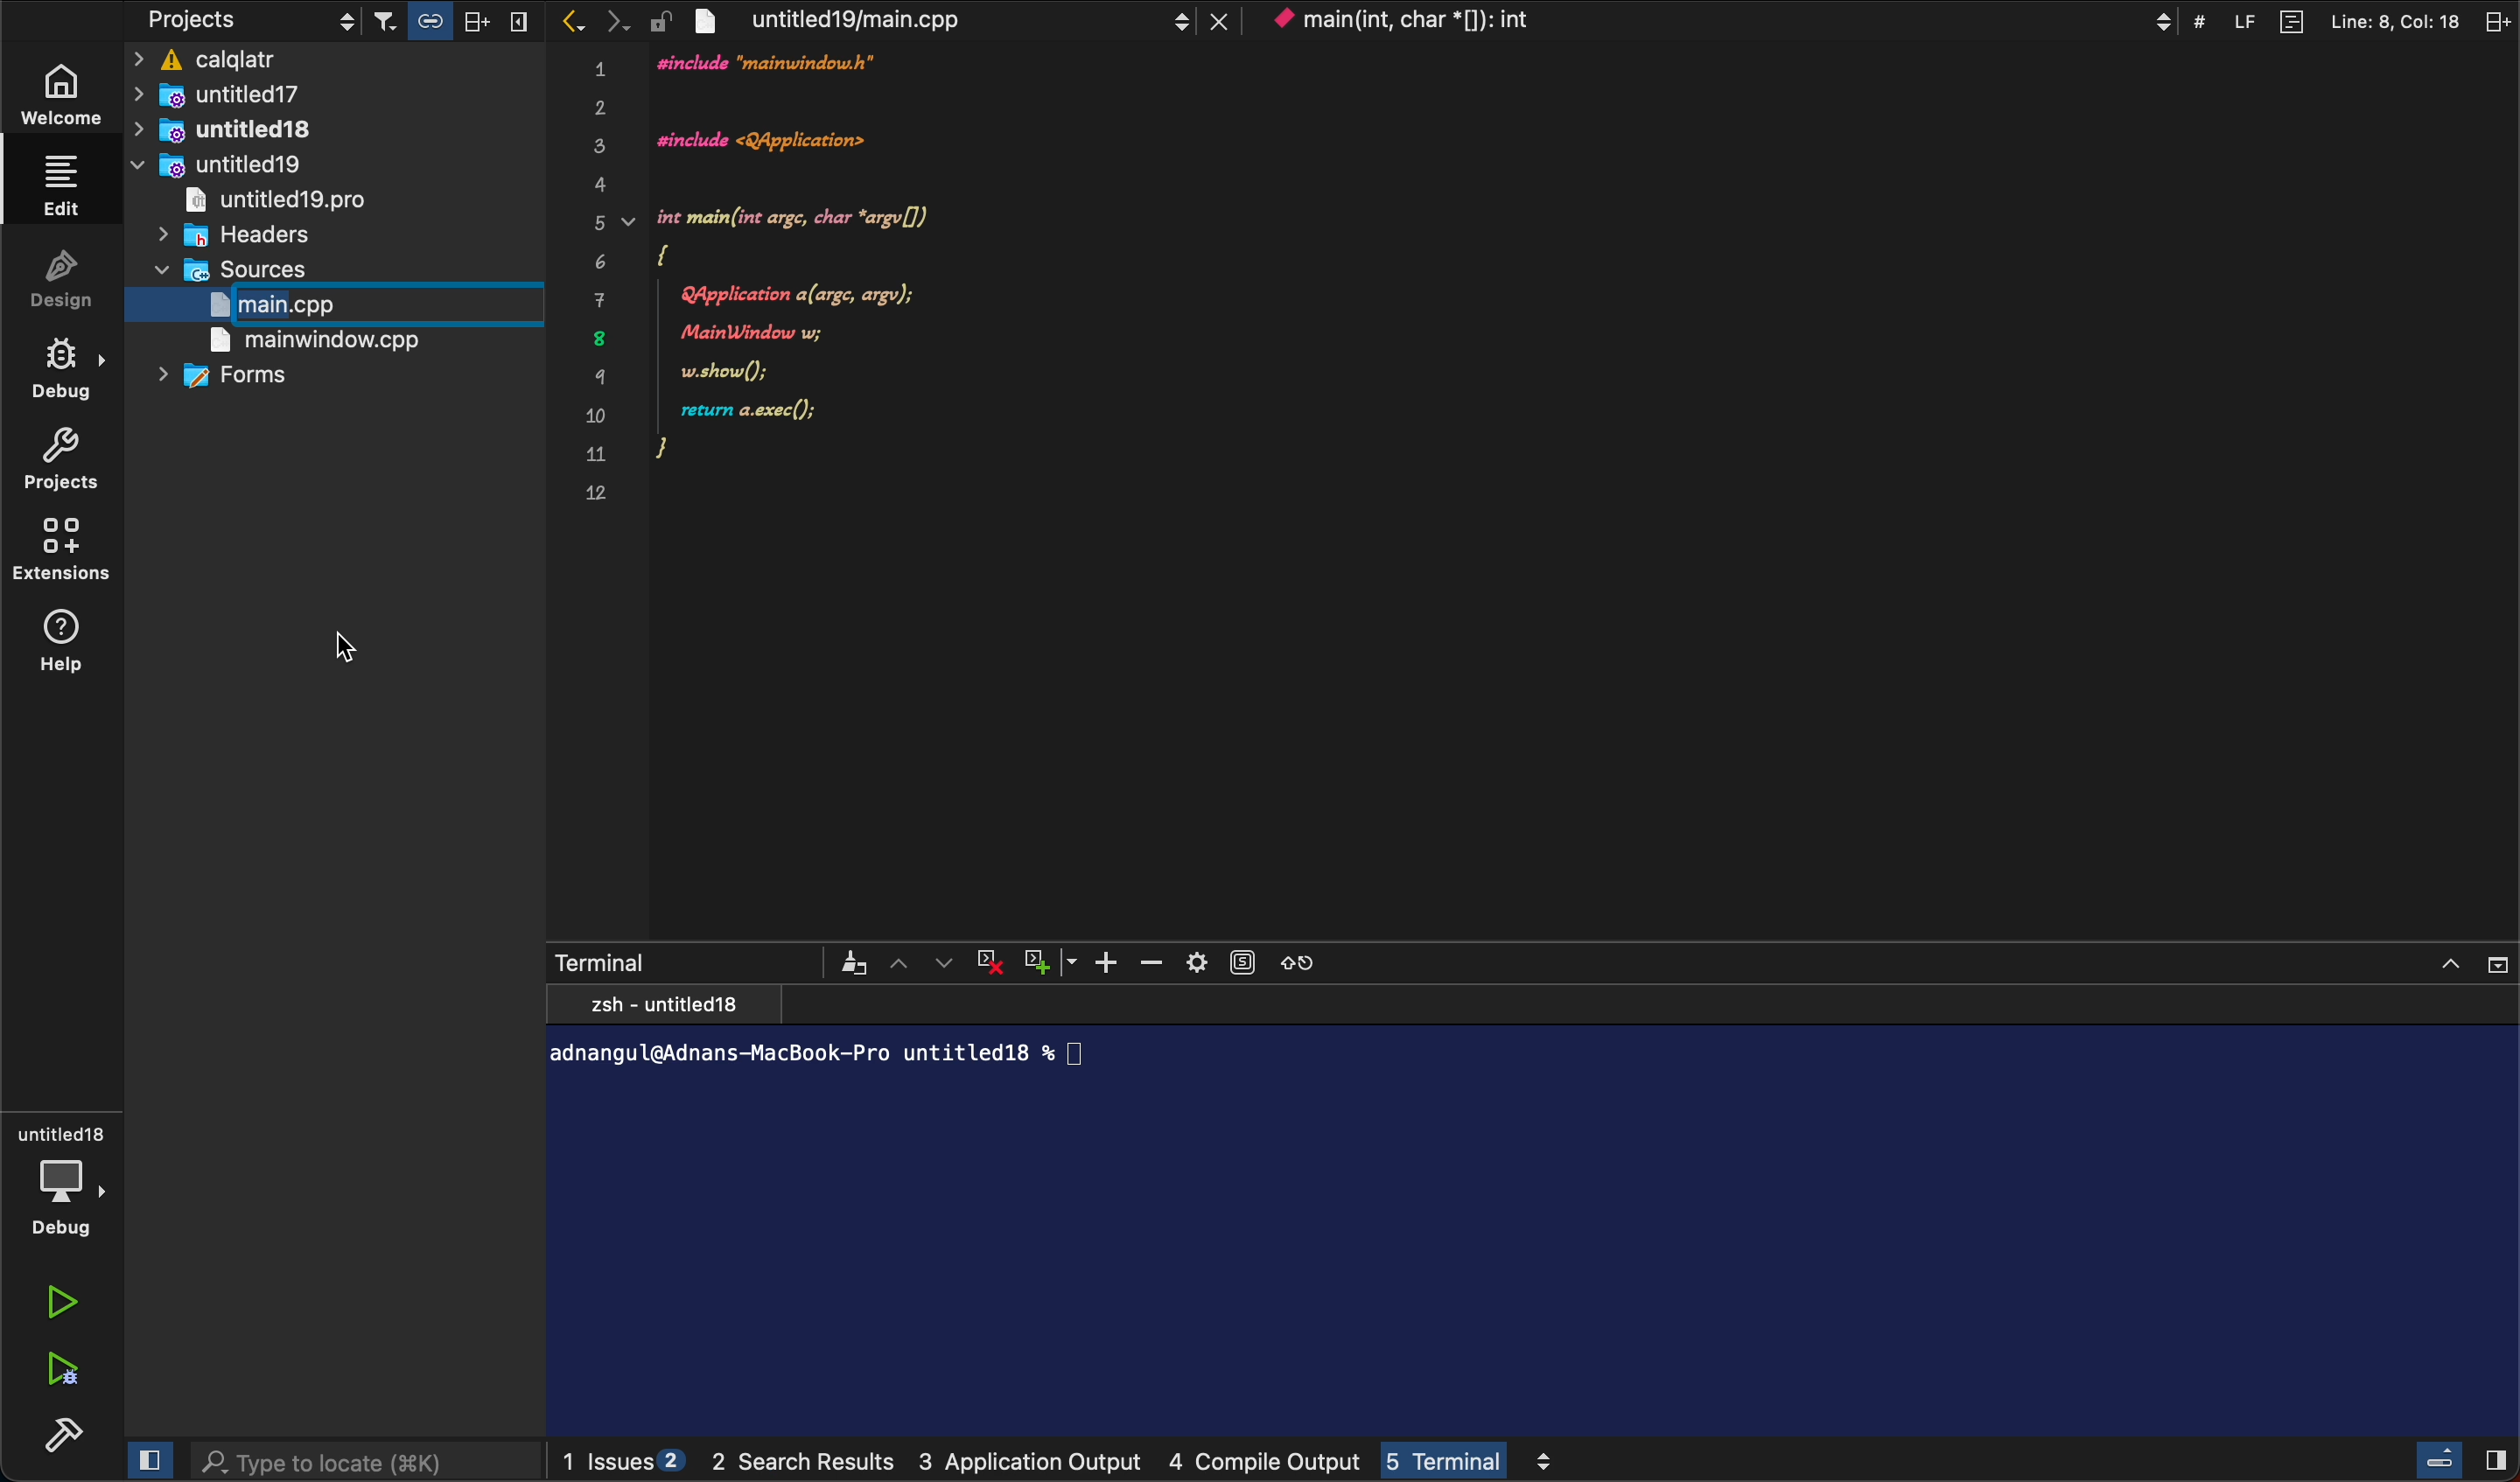 Image resolution: width=2520 pixels, height=1482 pixels. Describe the element at coordinates (958, 19) in the screenshot. I see `file tab` at that location.